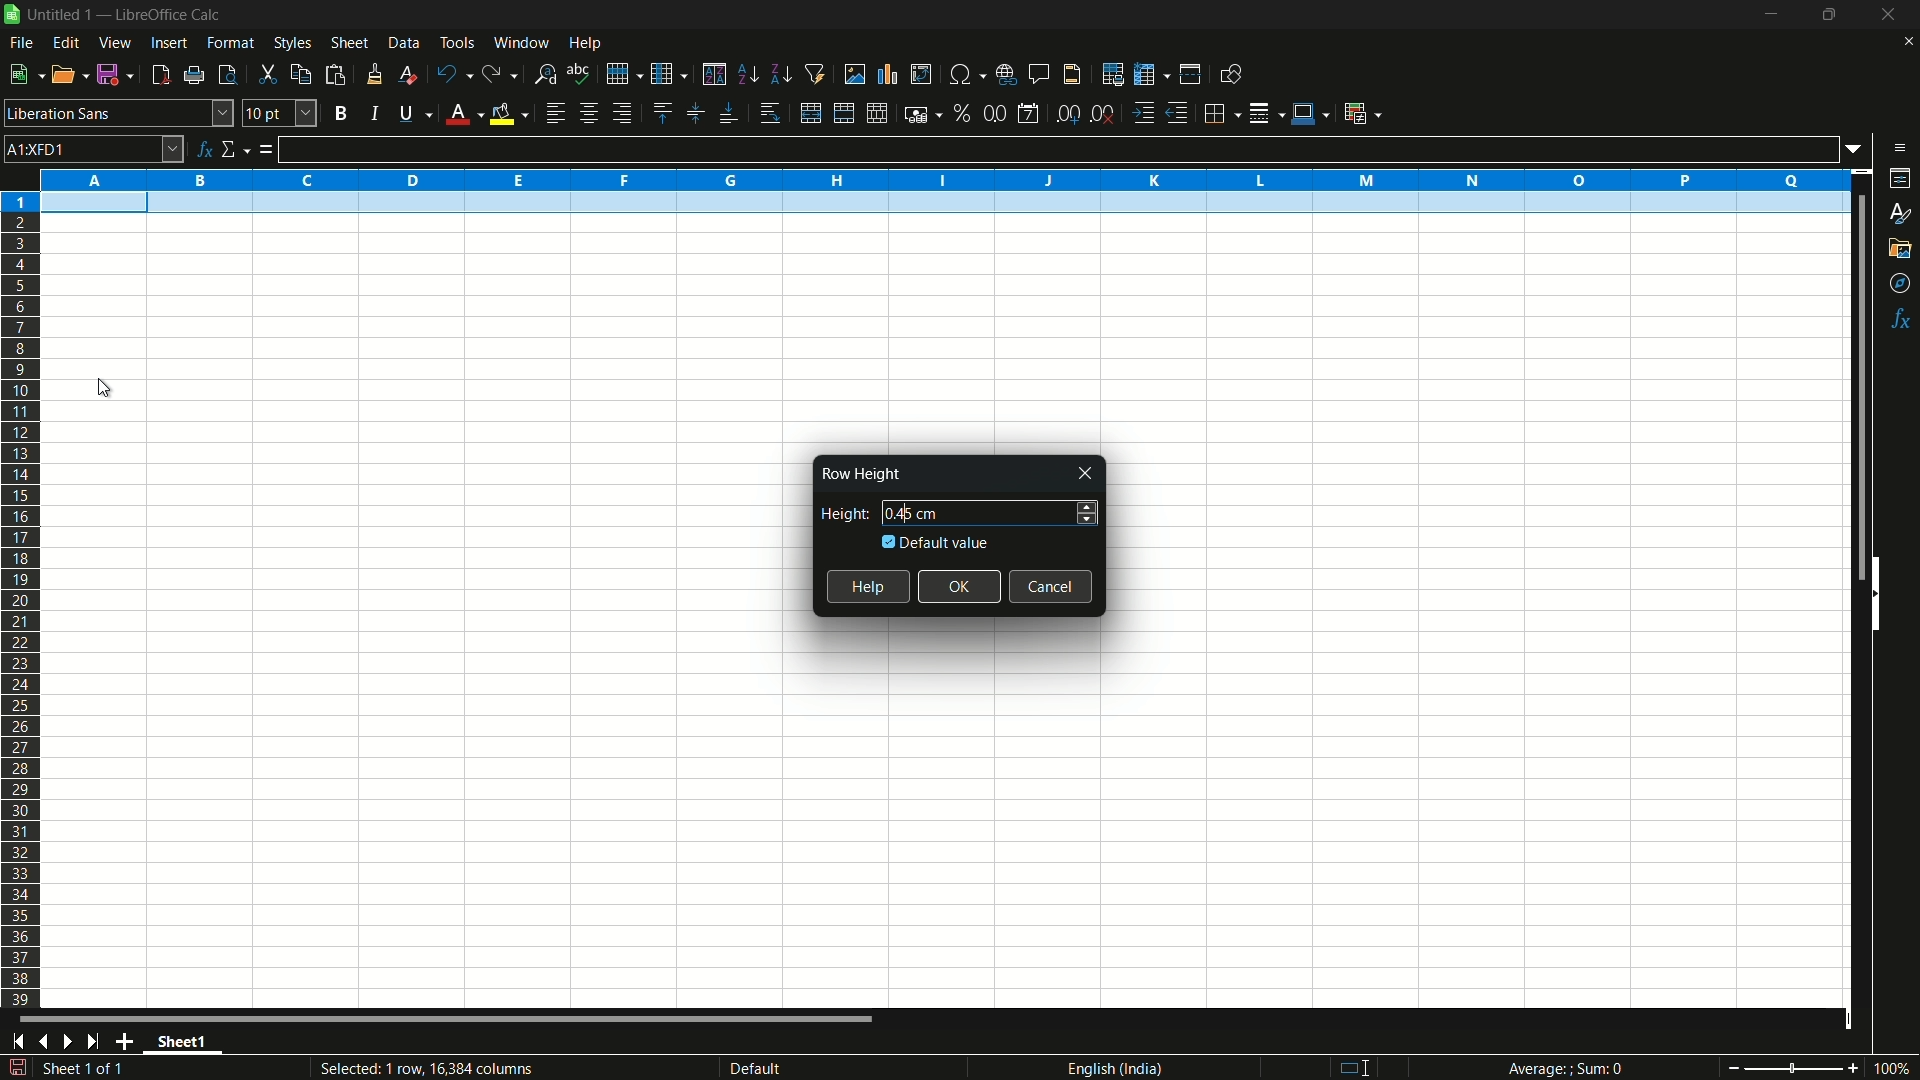 The width and height of the screenshot is (1920, 1080). I want to click on sheet name, so click(188, 1044).